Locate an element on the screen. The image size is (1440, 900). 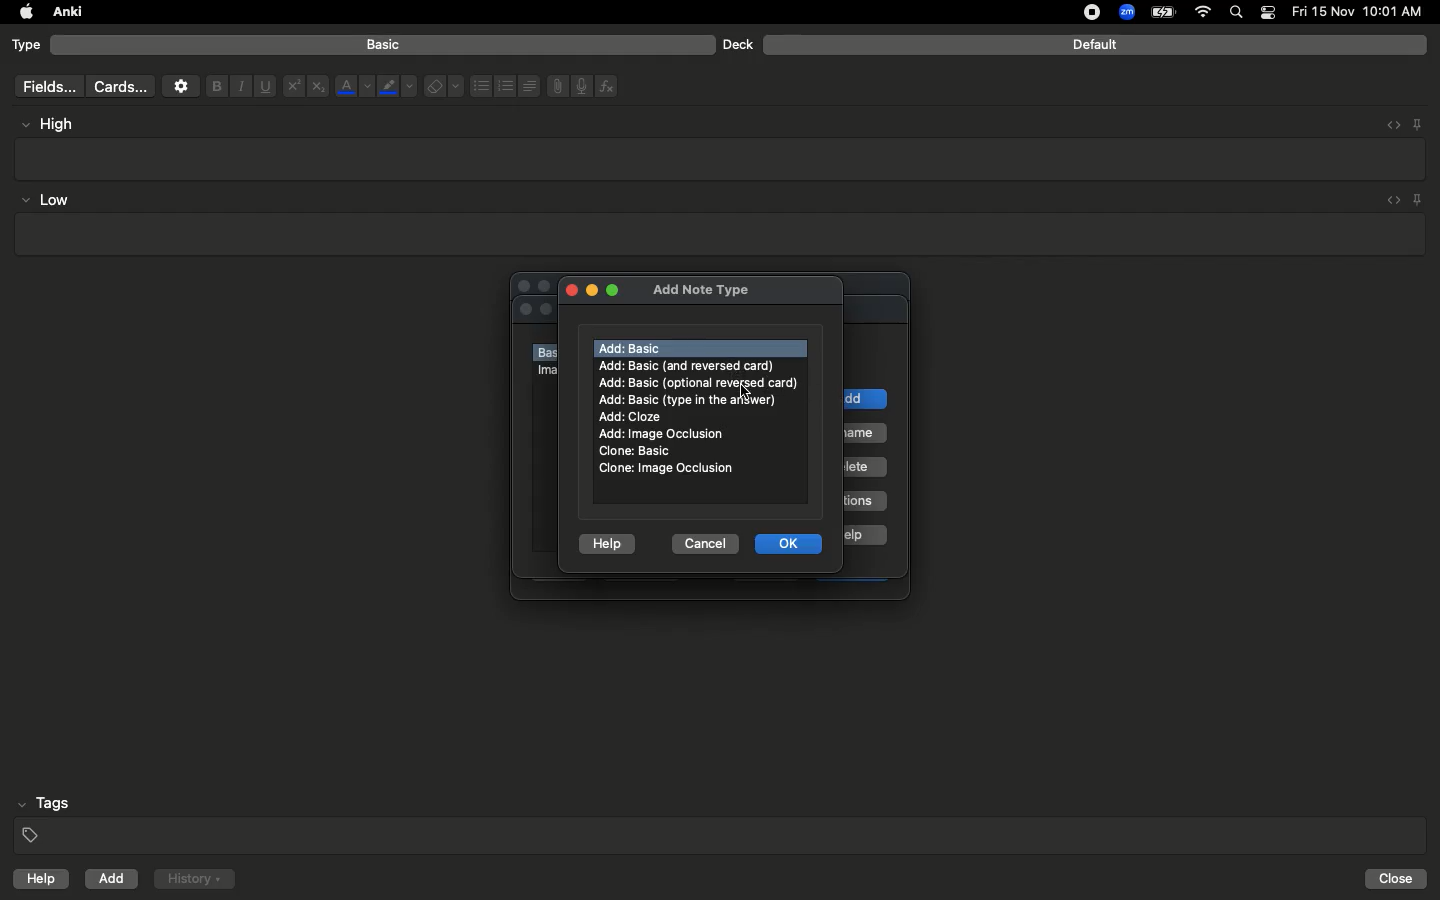
Subscript is located at coordinates (318, 87).